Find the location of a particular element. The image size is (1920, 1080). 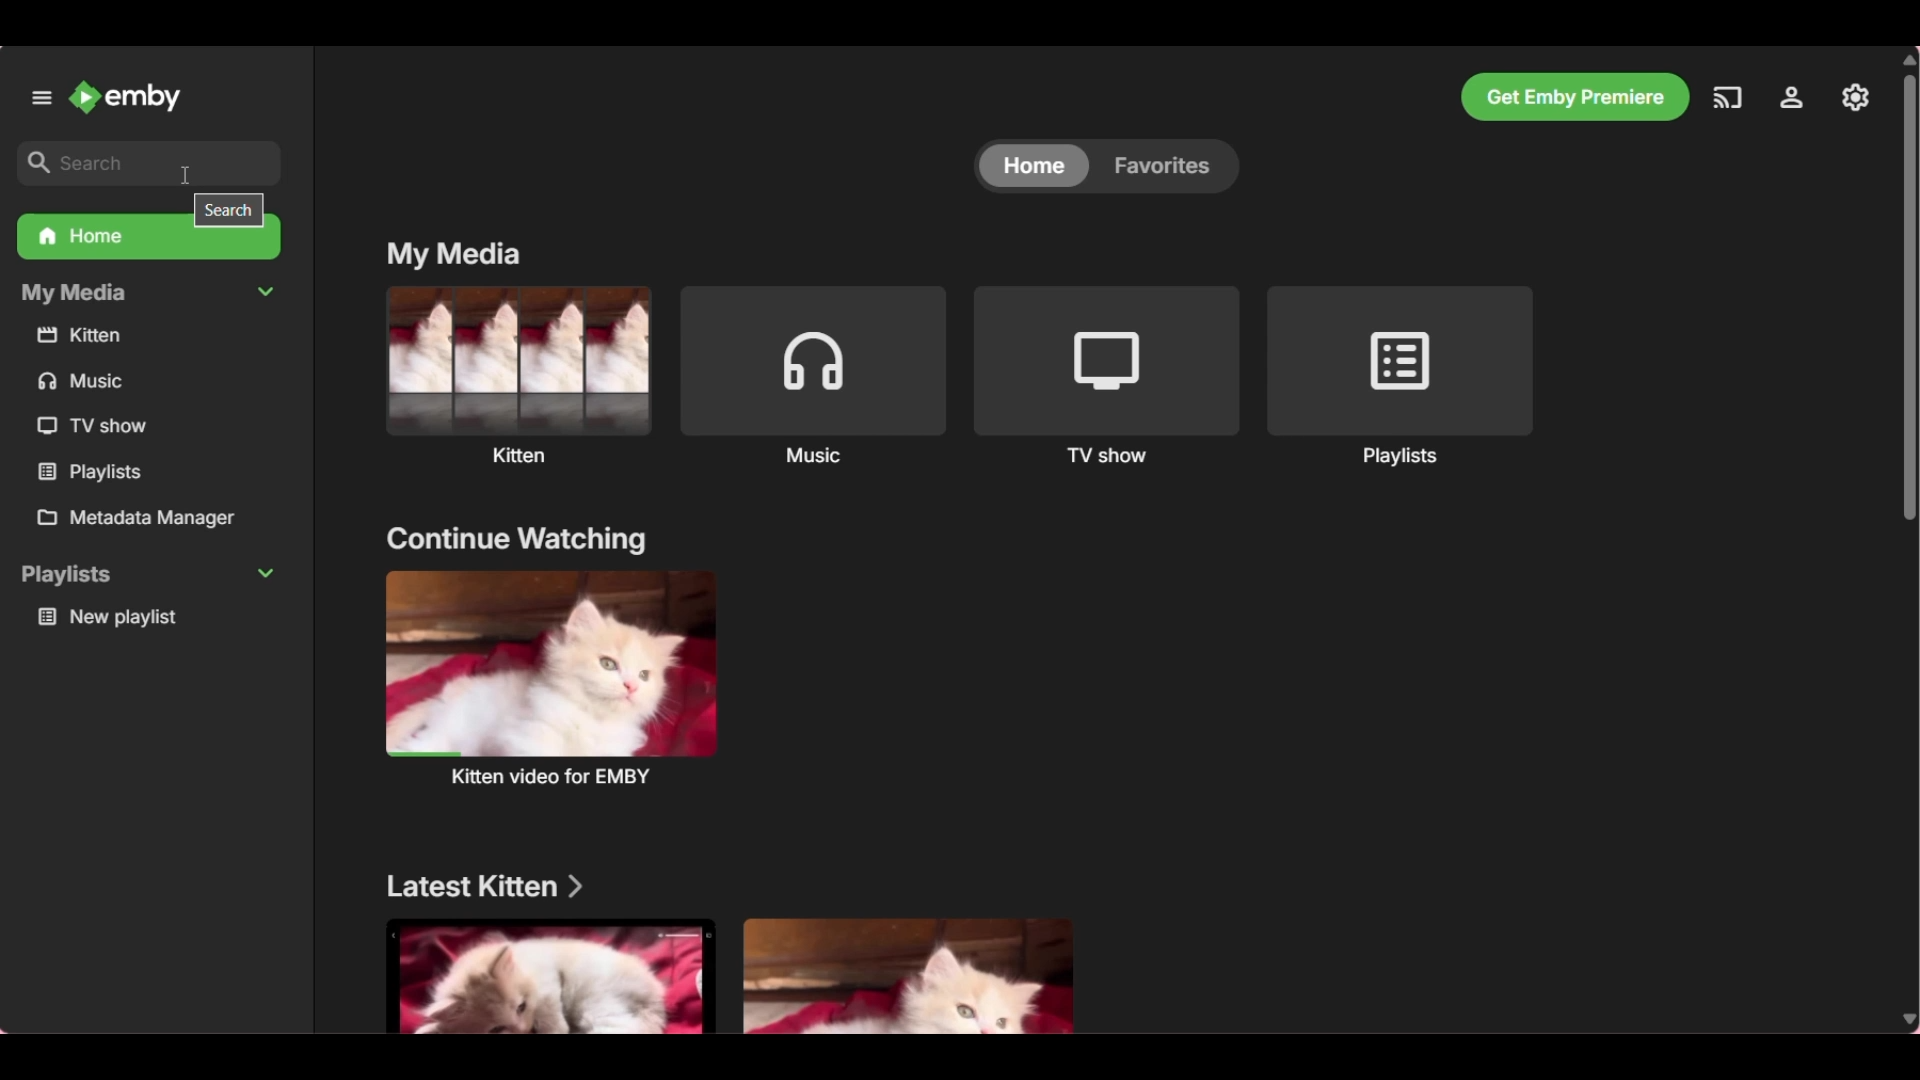

search is located at coordinates (229, 209).